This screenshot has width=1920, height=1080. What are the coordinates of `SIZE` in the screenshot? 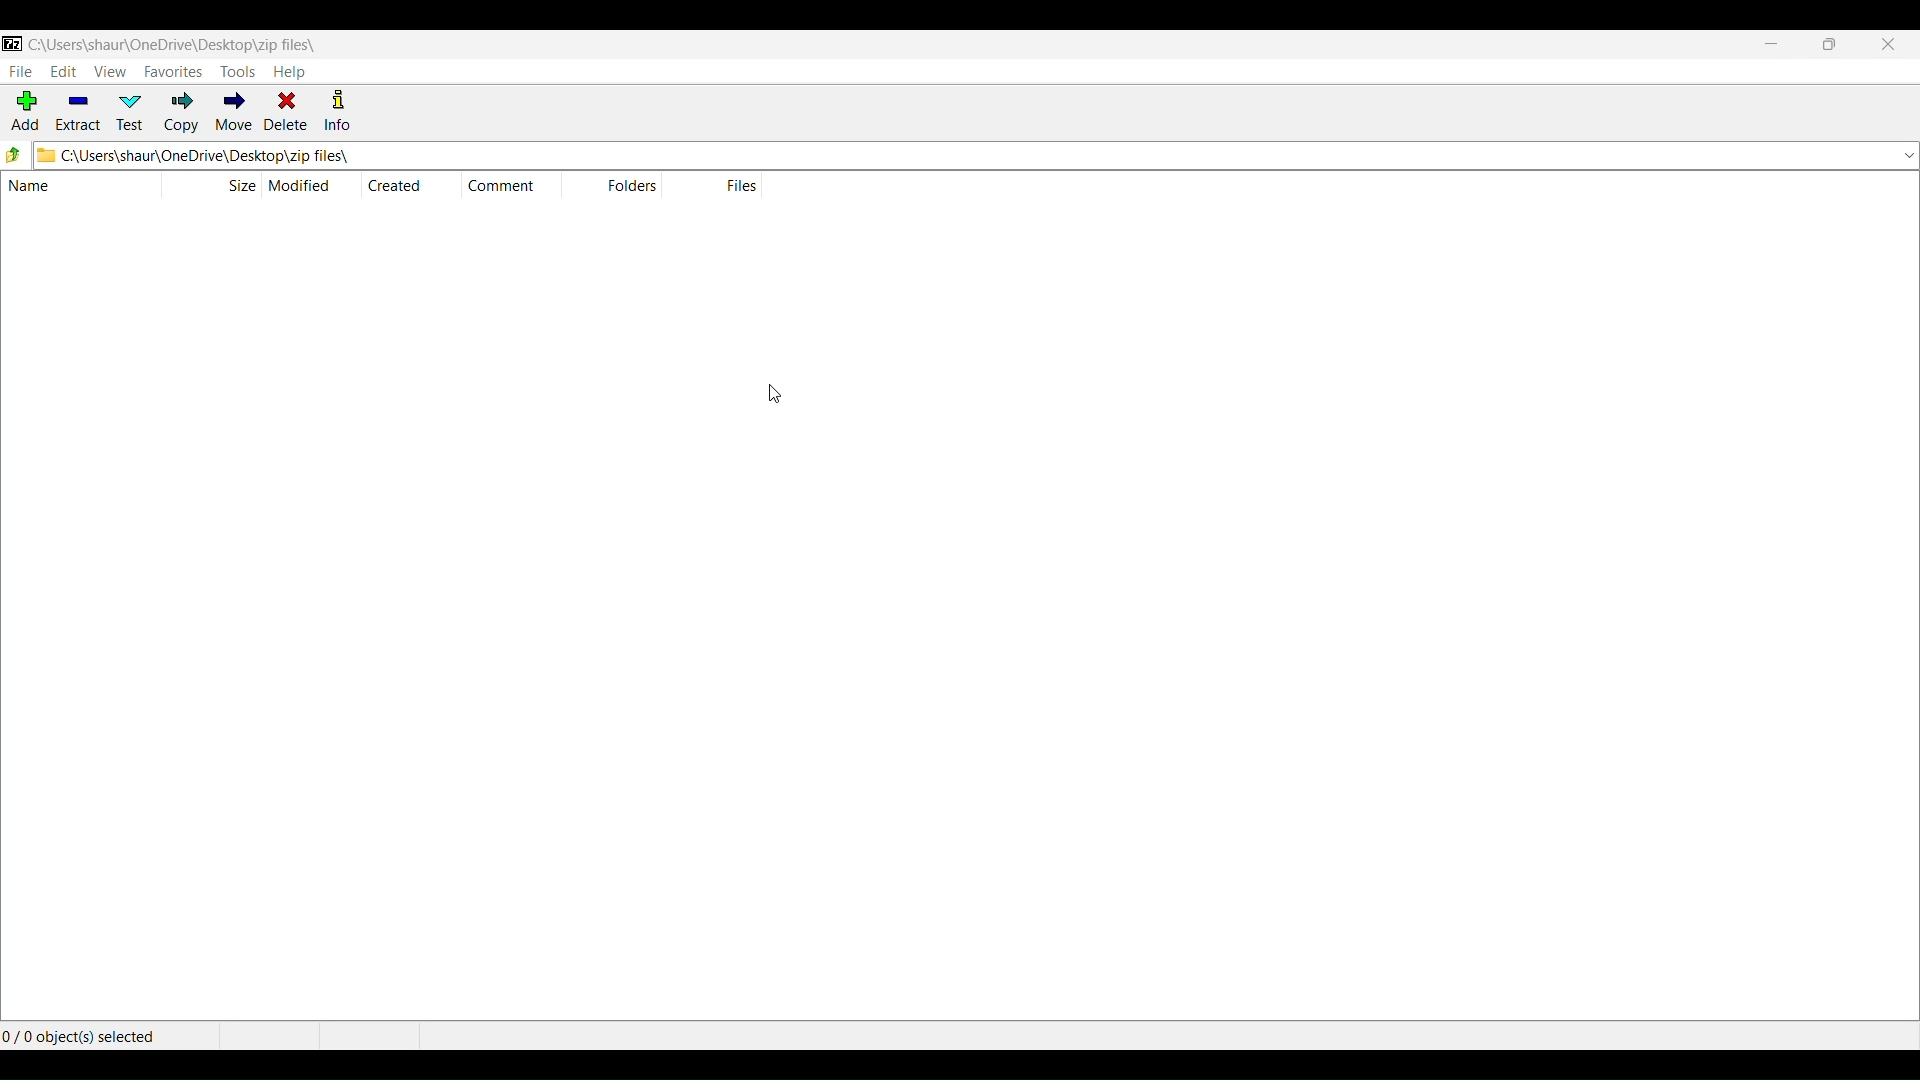 It's located at (241, 184).